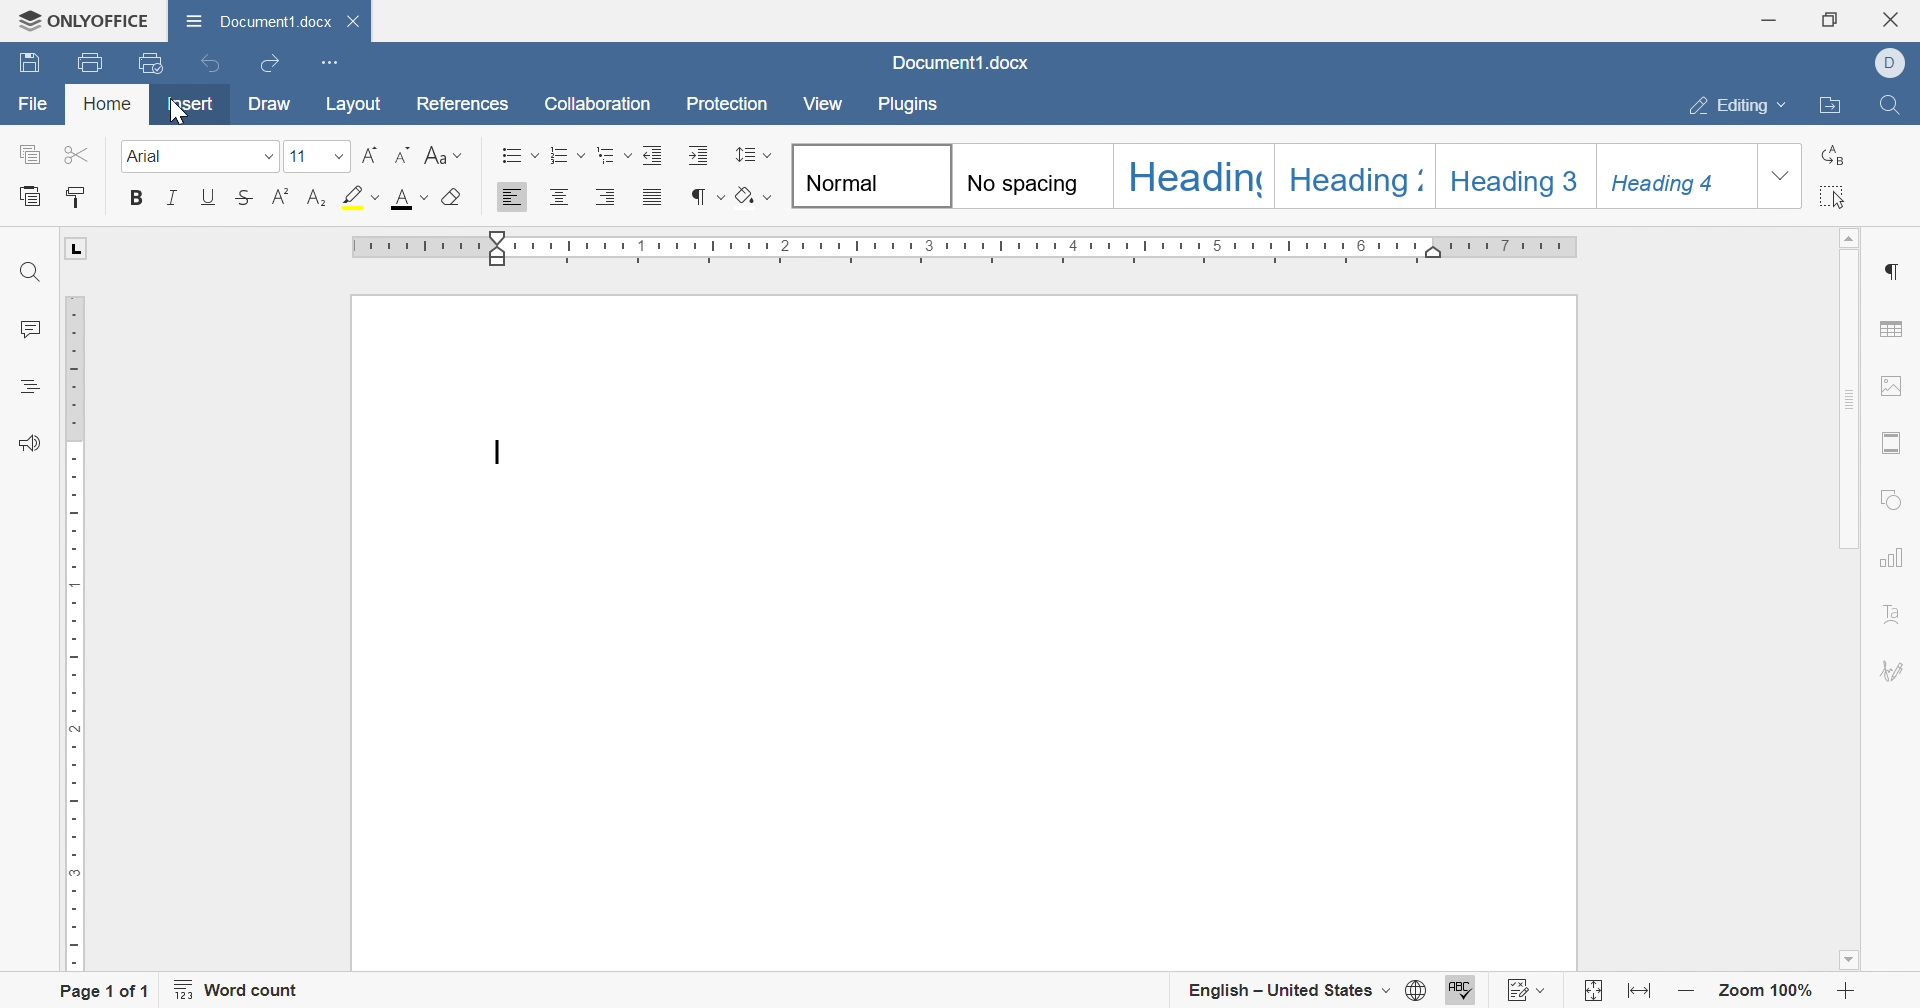  I want to click on Select all, so click(1834, 196).